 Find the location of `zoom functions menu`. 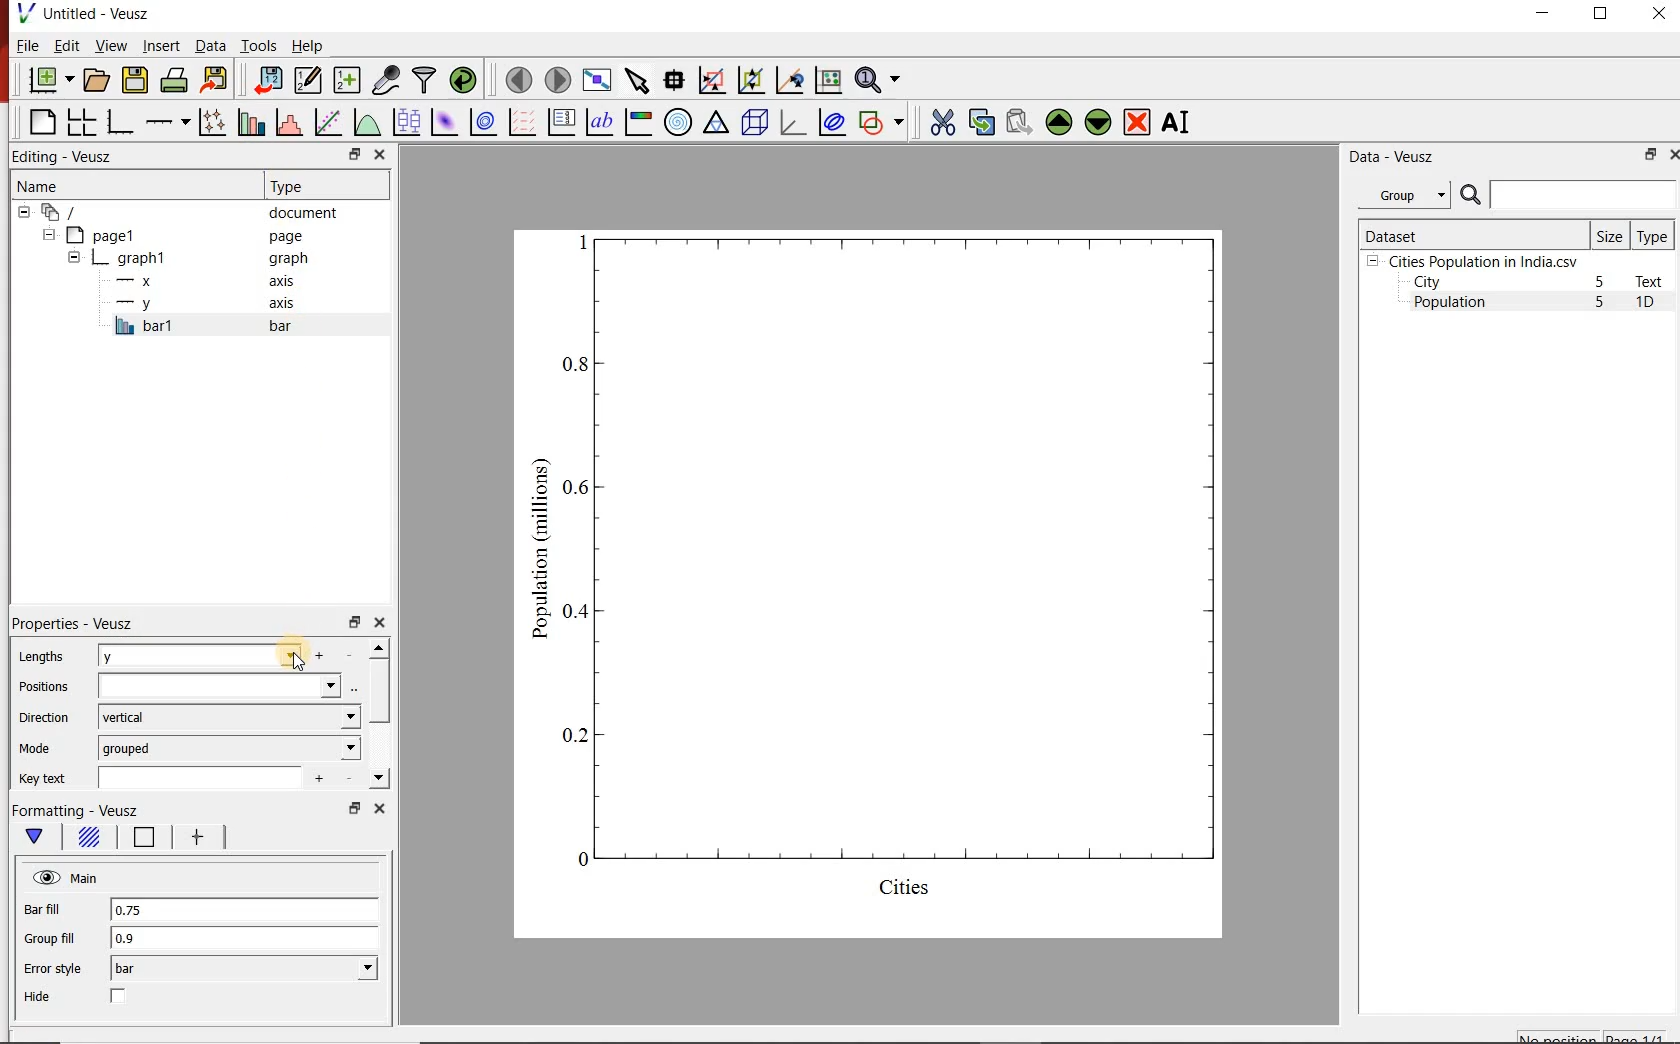

zoom functions menu is located at coordinates (881, 80).